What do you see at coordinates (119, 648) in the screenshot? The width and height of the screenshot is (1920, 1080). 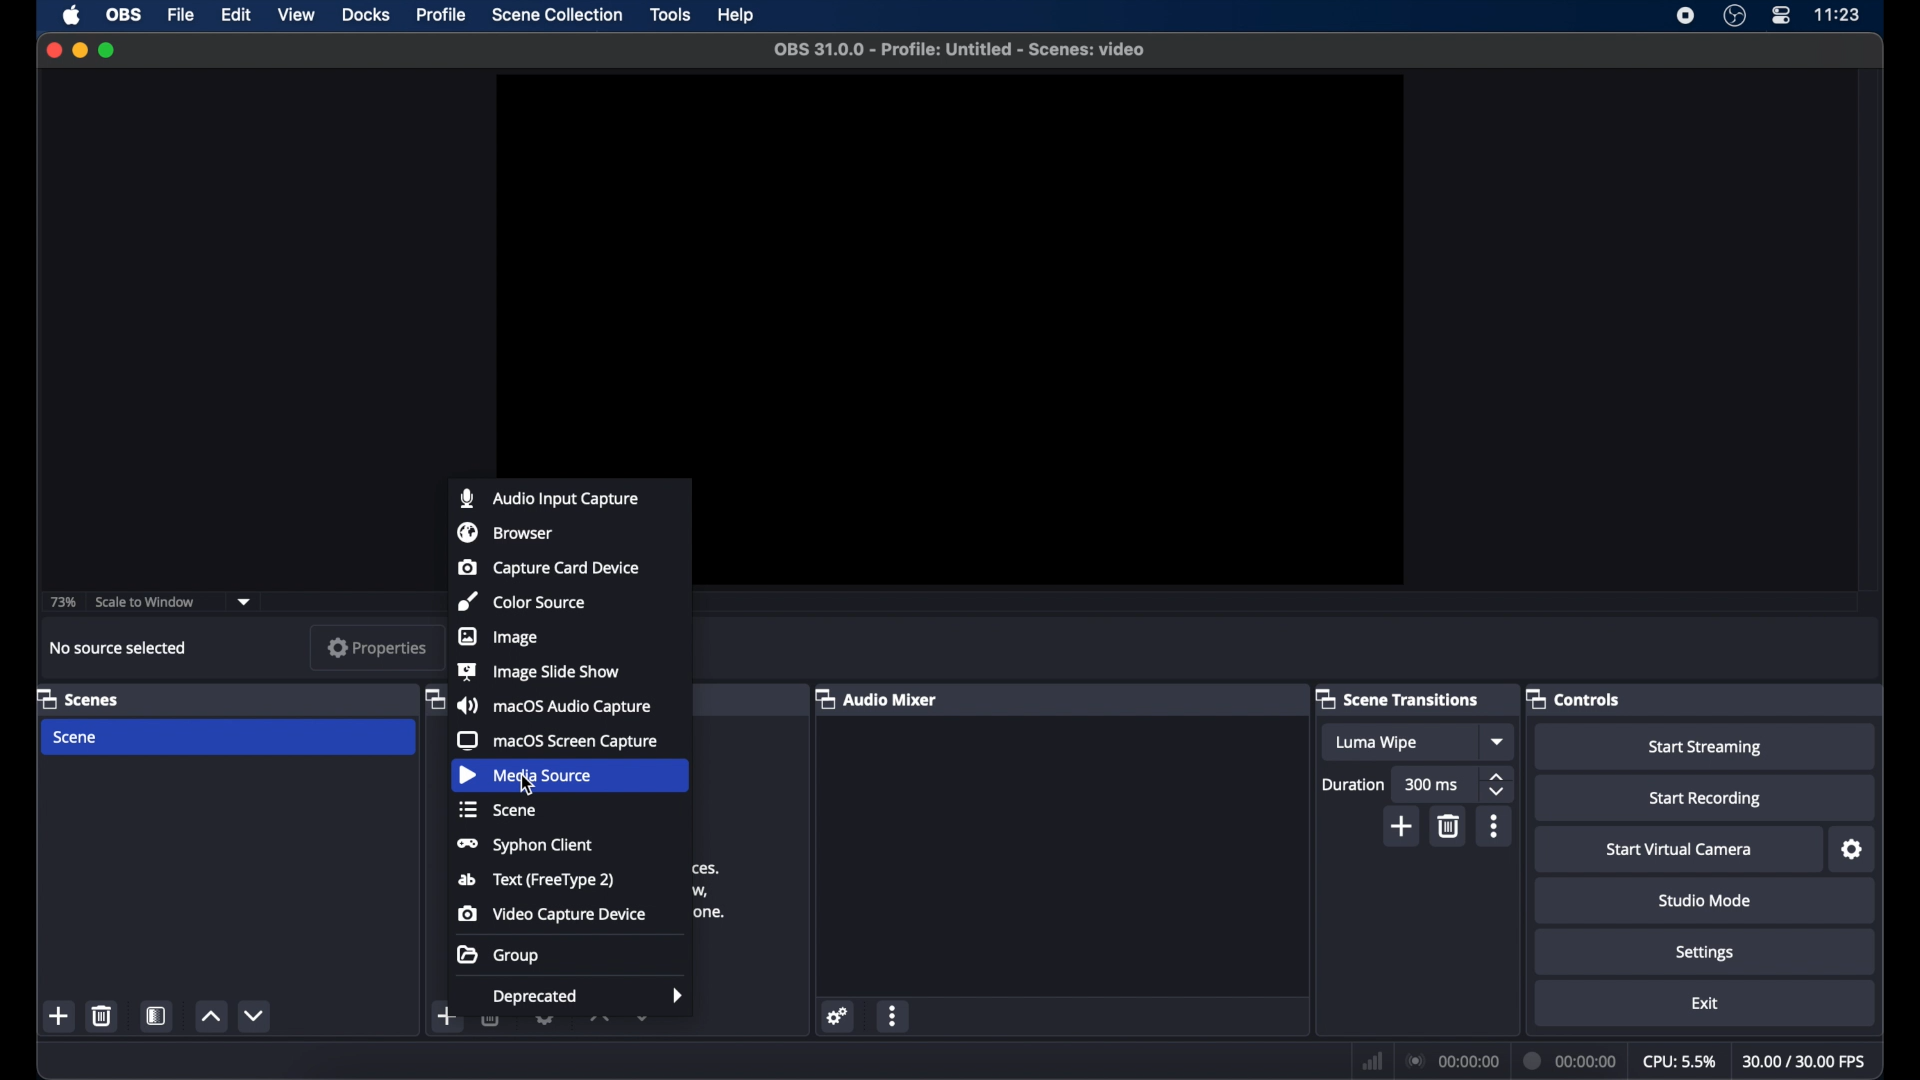 I see `no source selected` at bounding box center [119, 648].